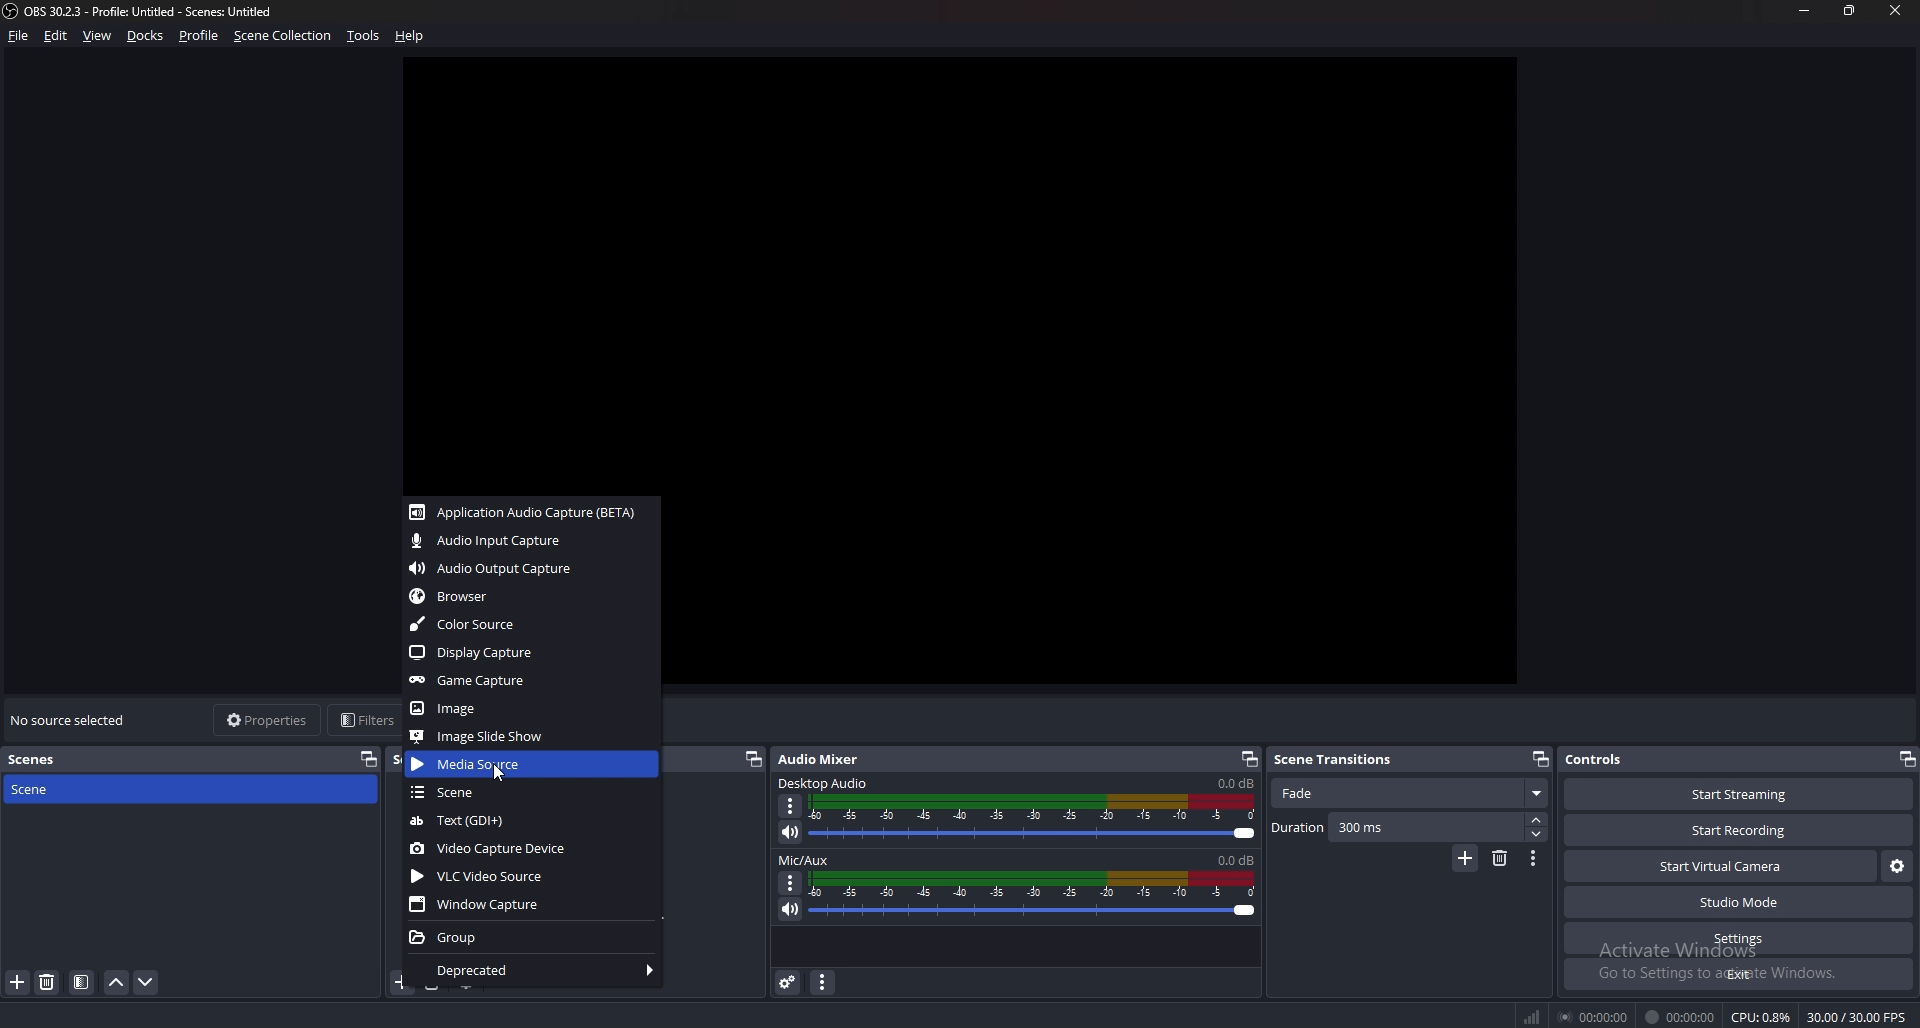 This screenshot has width=1920, height=1028. Describe the element at coordinates (364, 36) in the screenshot. I see `Tools` at that location.